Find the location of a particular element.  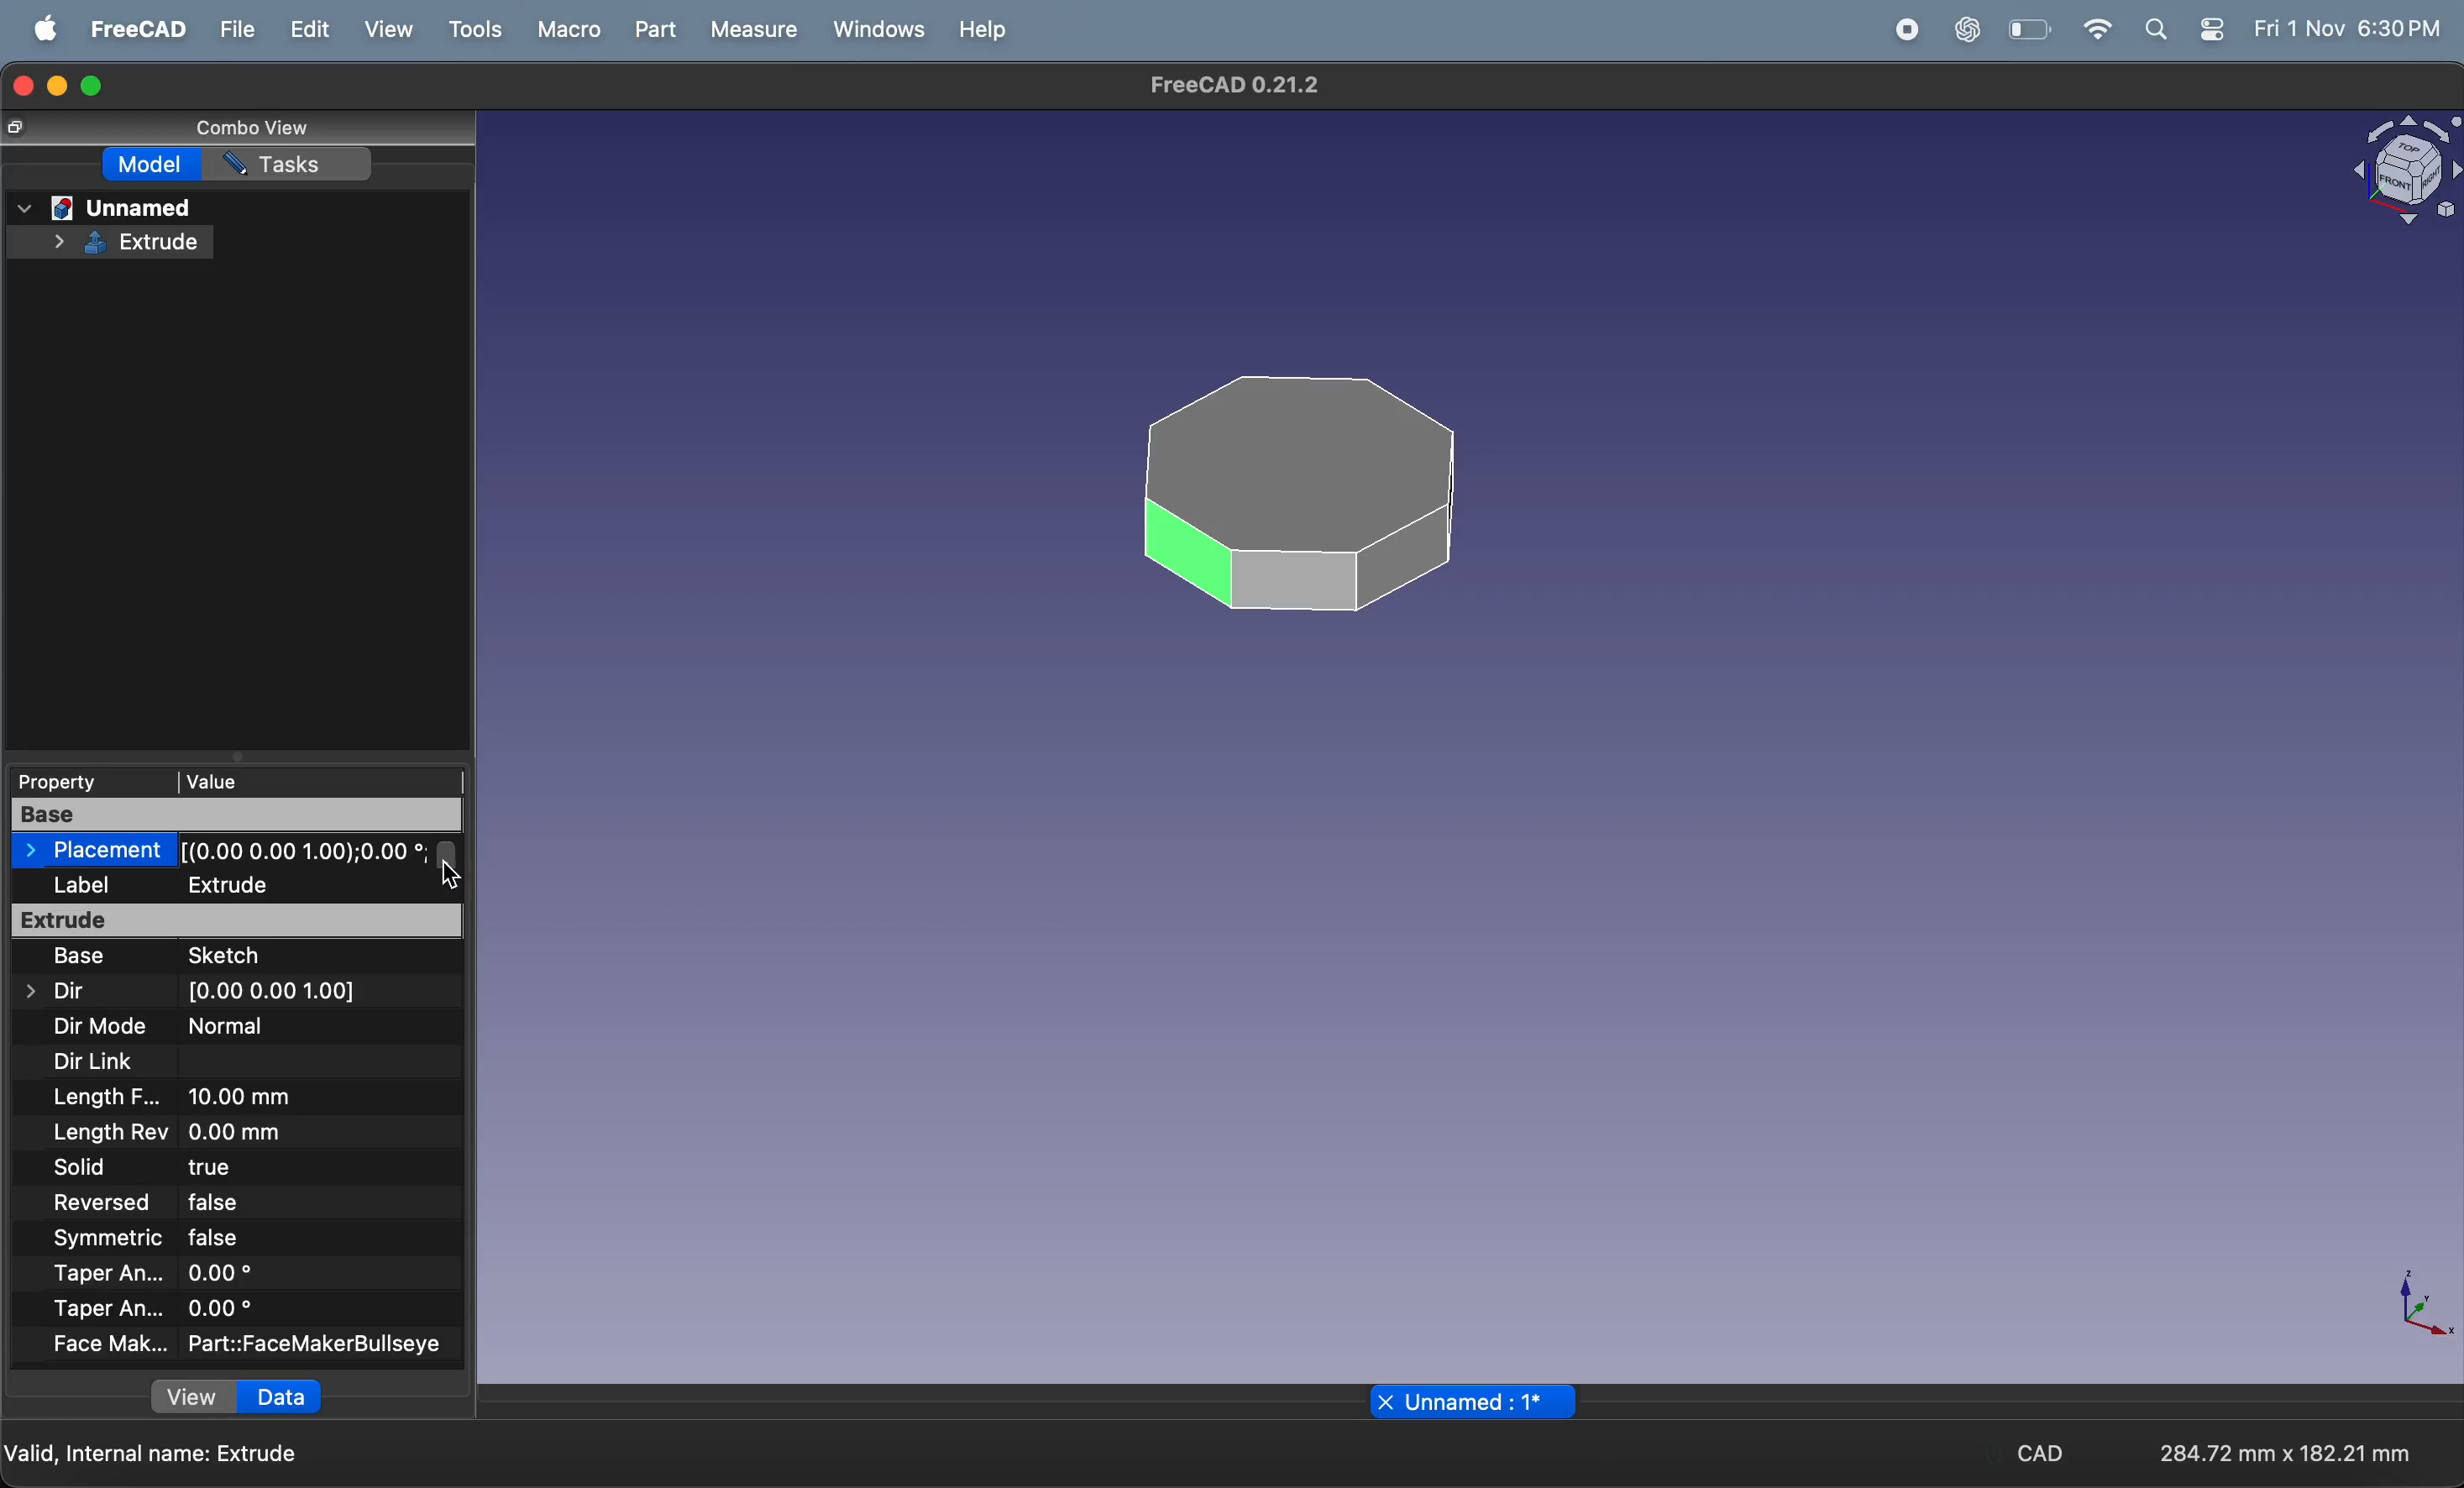

[0.00 0.00 1.00] is located at coordinates (274, 992).